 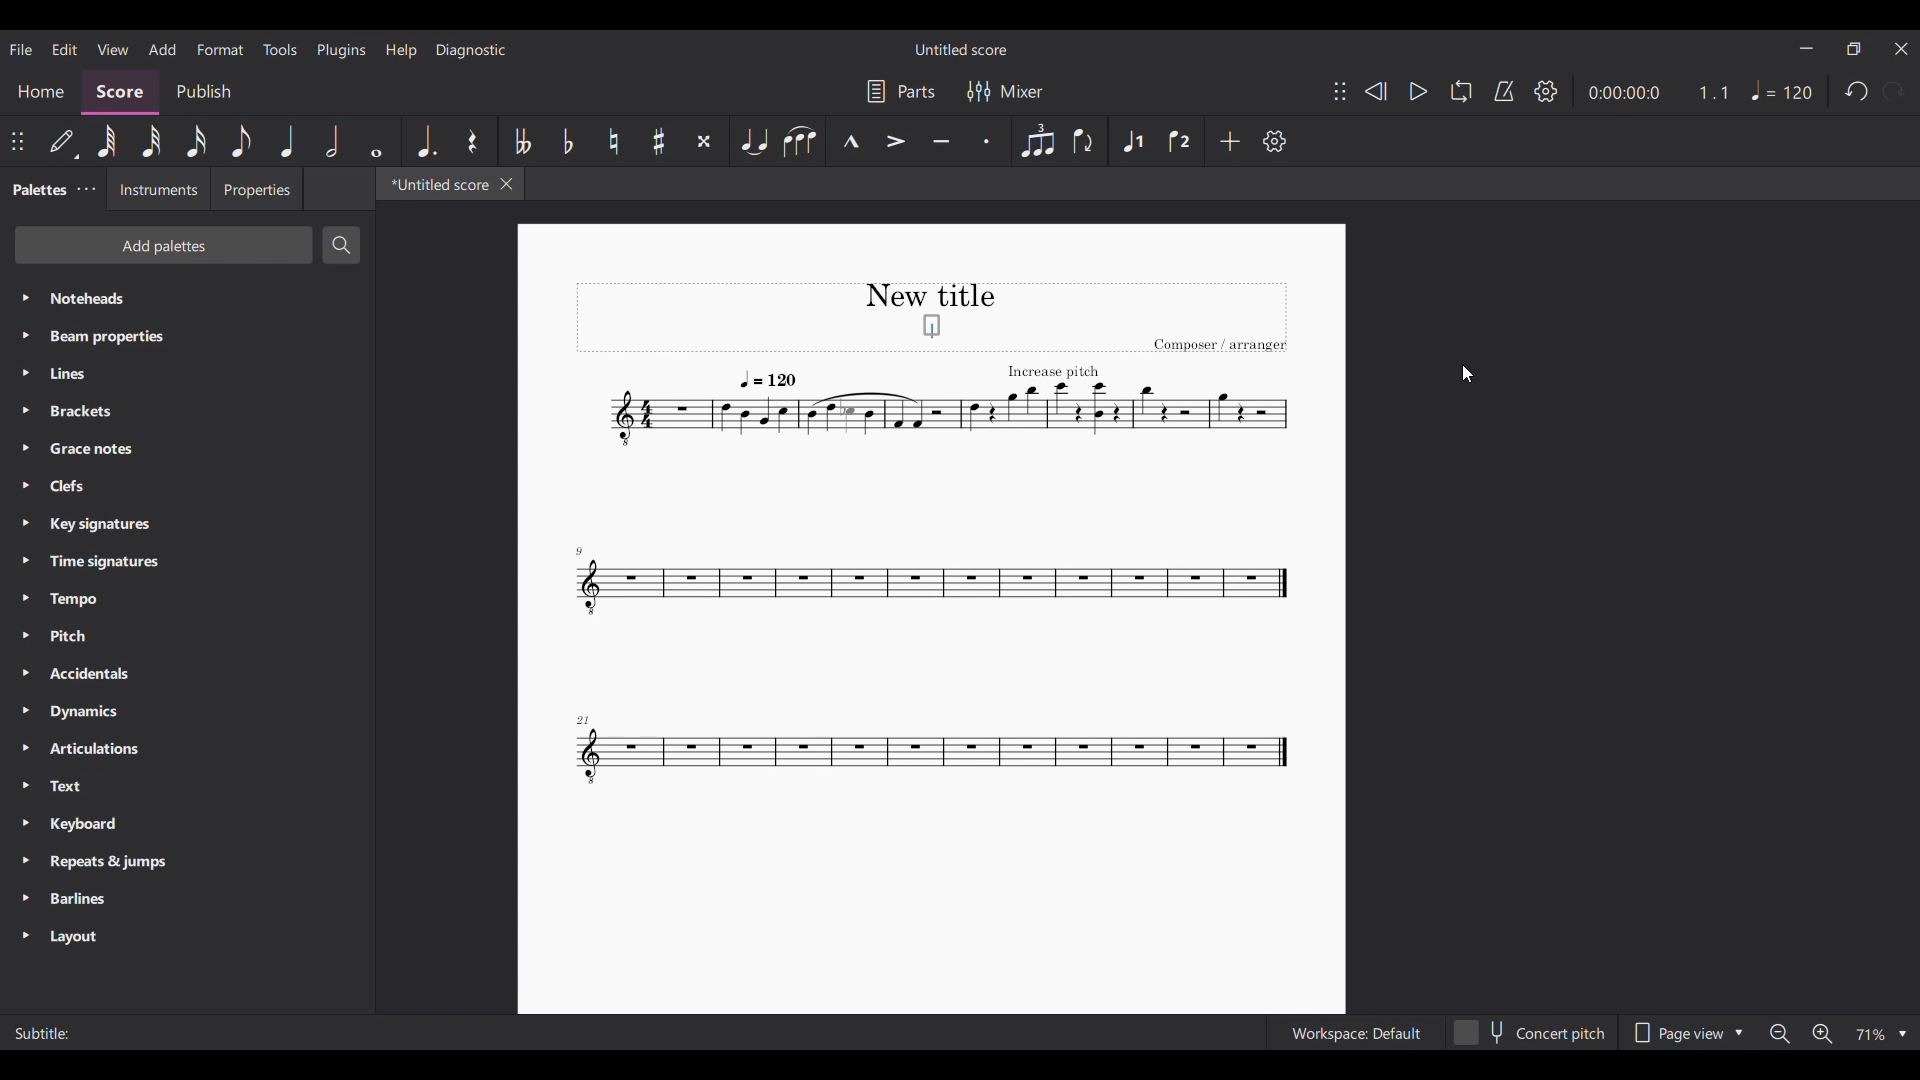 What do you see at coordinates (1504, 91) in the screenshot?
I see `Metronome` at bounding box center [1504, 91].